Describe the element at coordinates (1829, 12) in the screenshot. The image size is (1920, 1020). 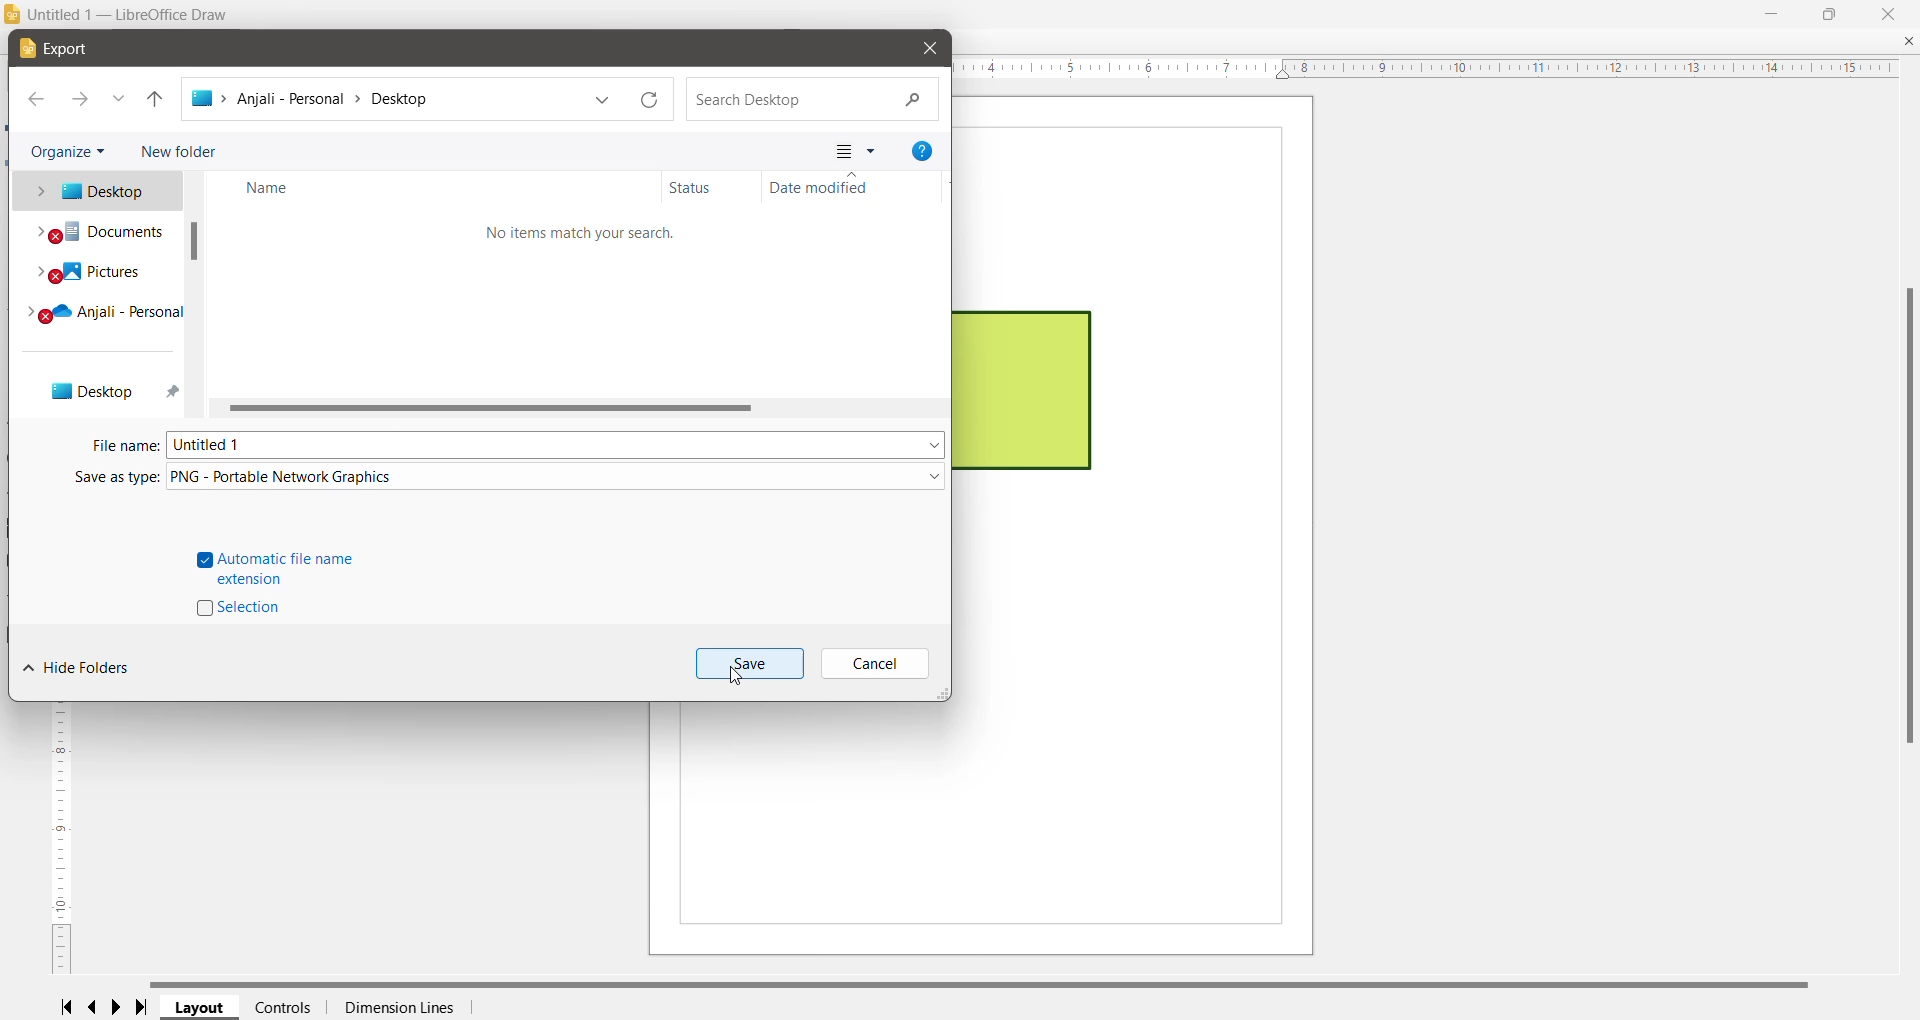
I see `Restore Down` at that location.